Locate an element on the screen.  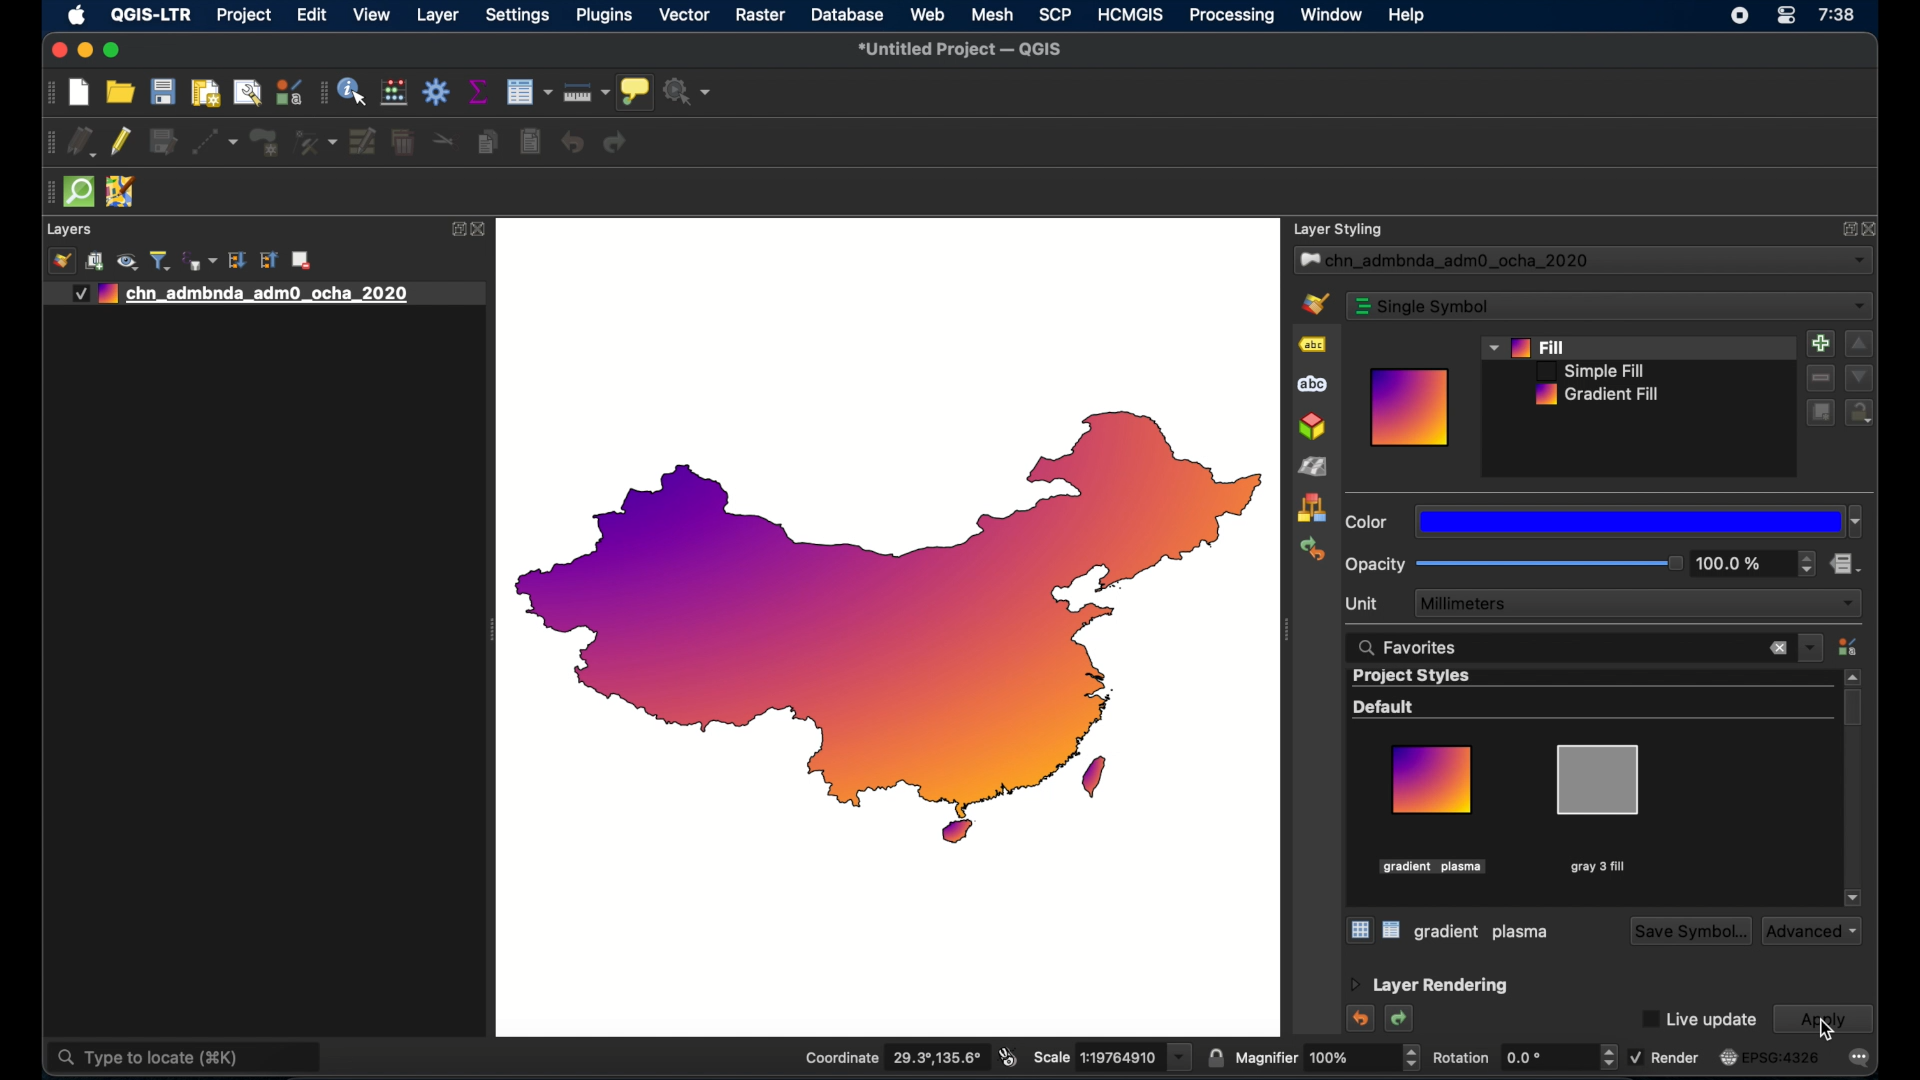
masks is located at coordinates (1316, 384).